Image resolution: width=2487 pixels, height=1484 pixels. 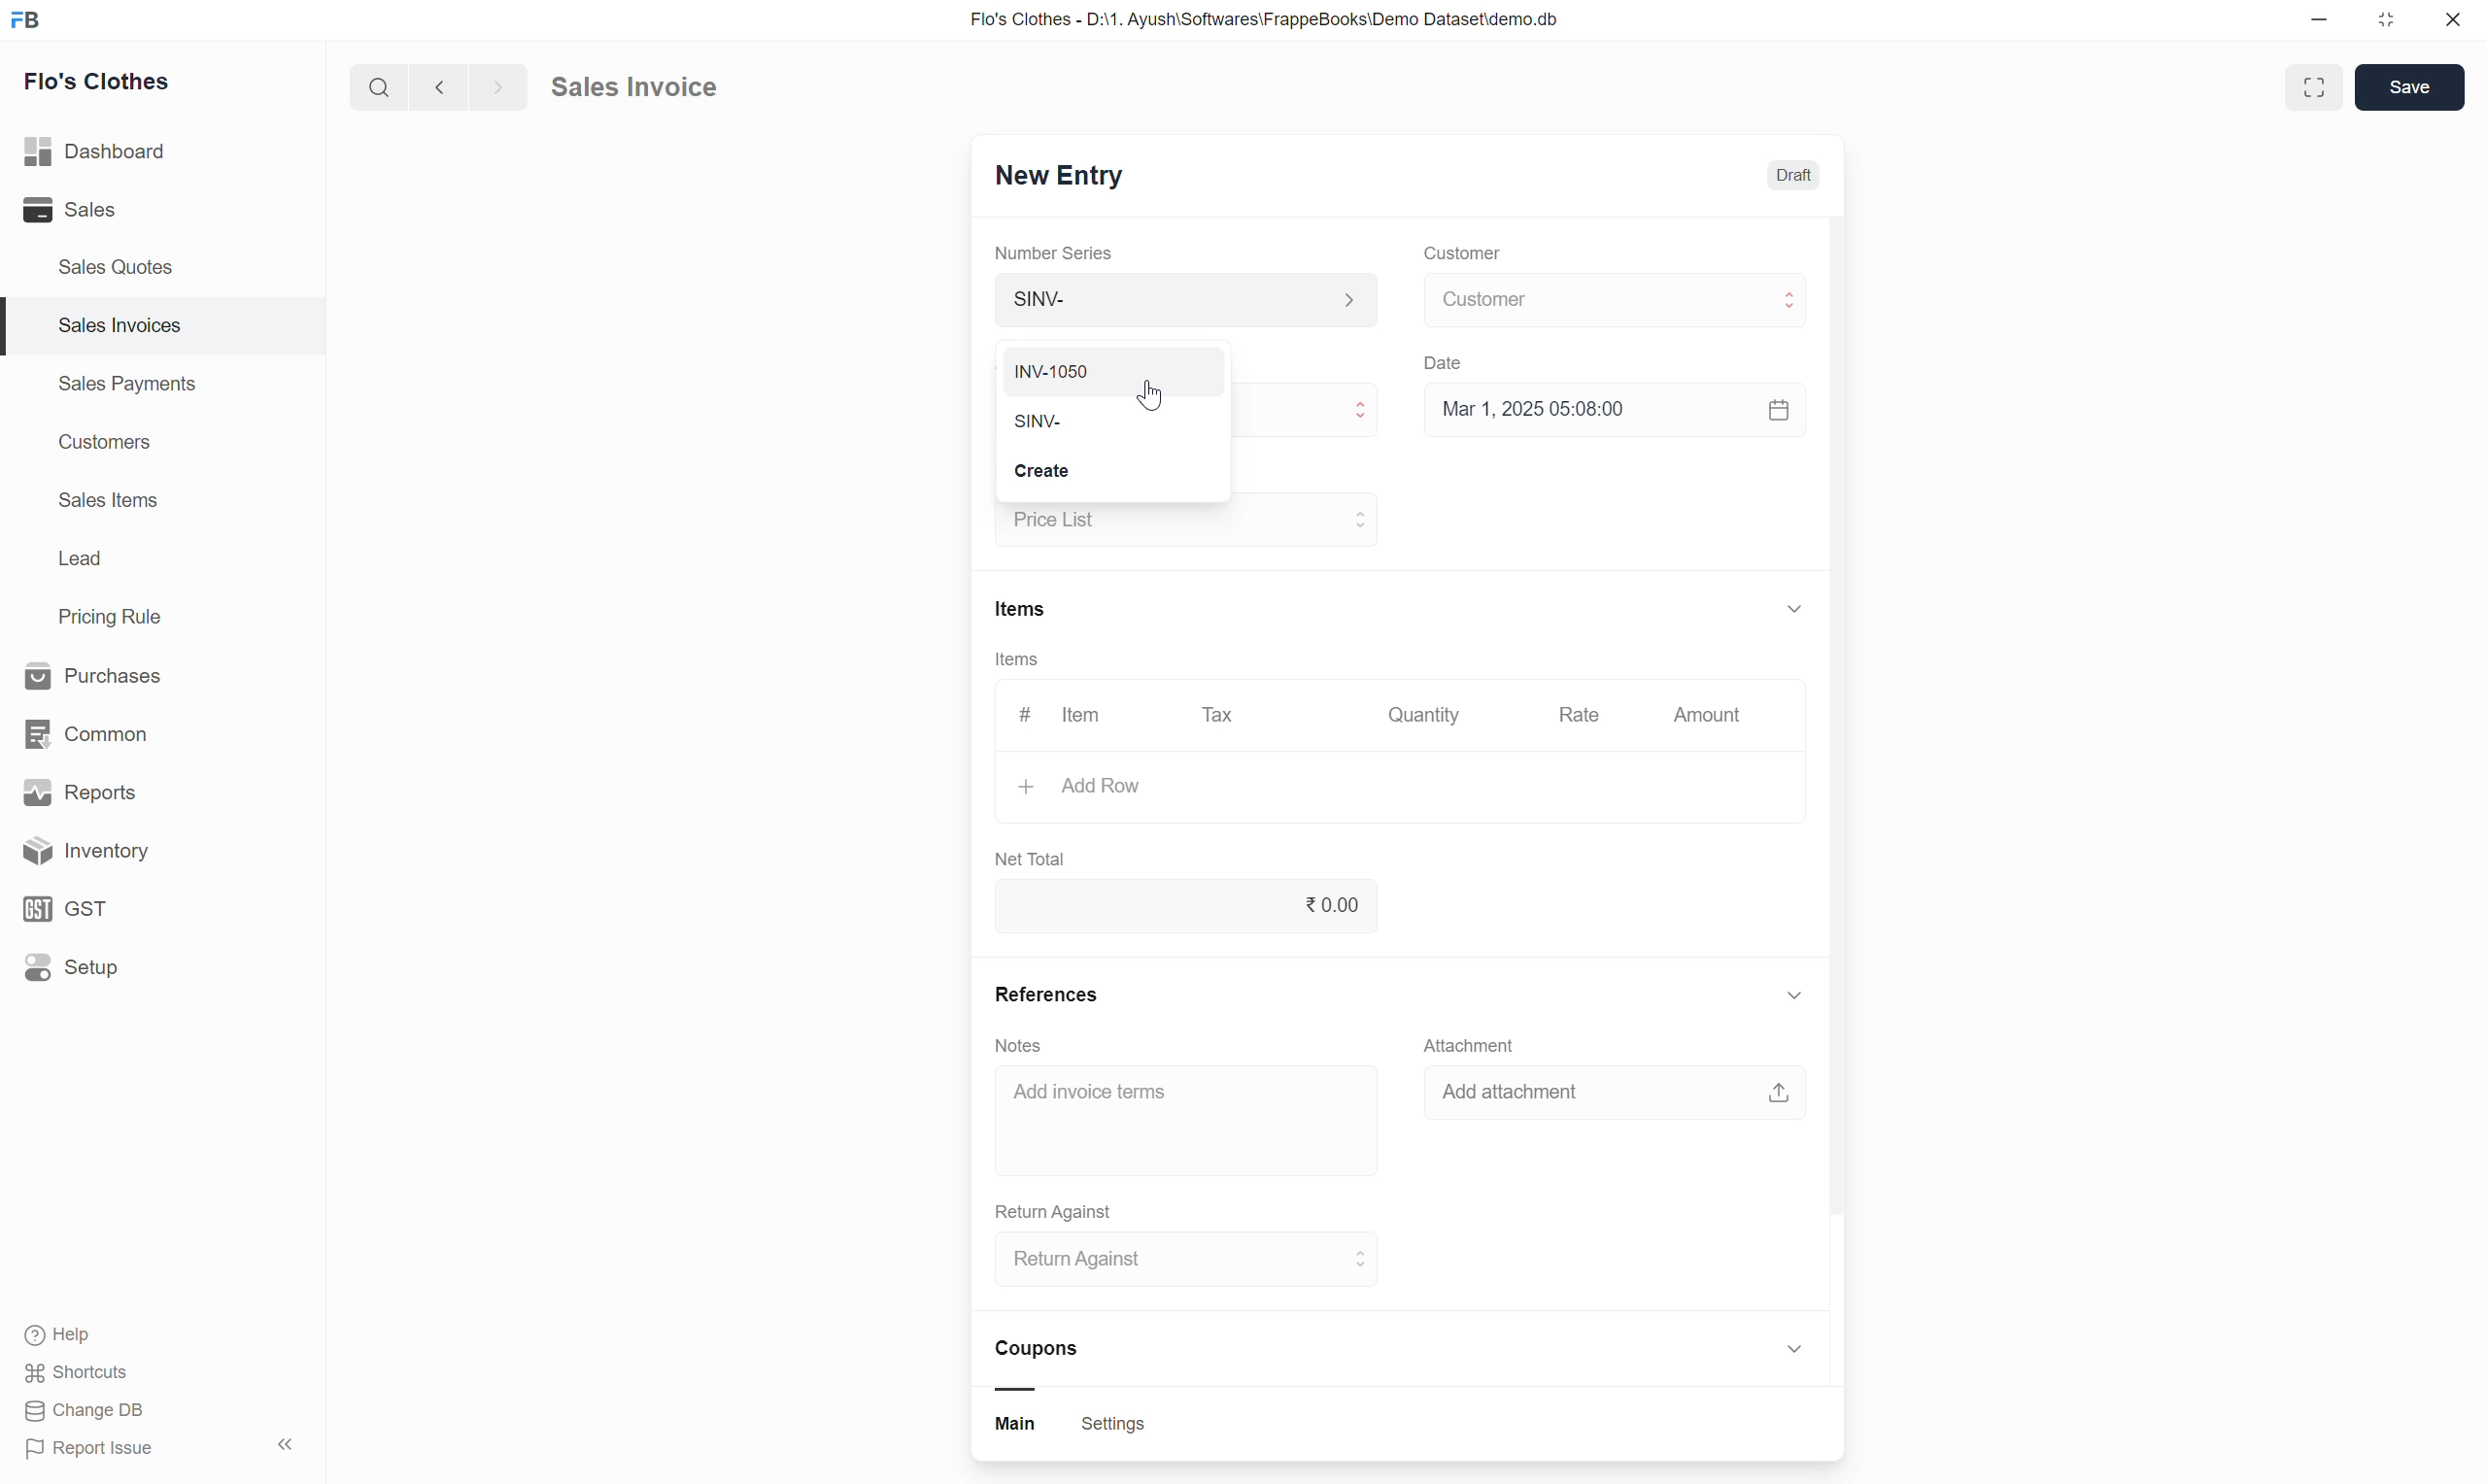 I want to click on Sales , so click(x=113, y=211).